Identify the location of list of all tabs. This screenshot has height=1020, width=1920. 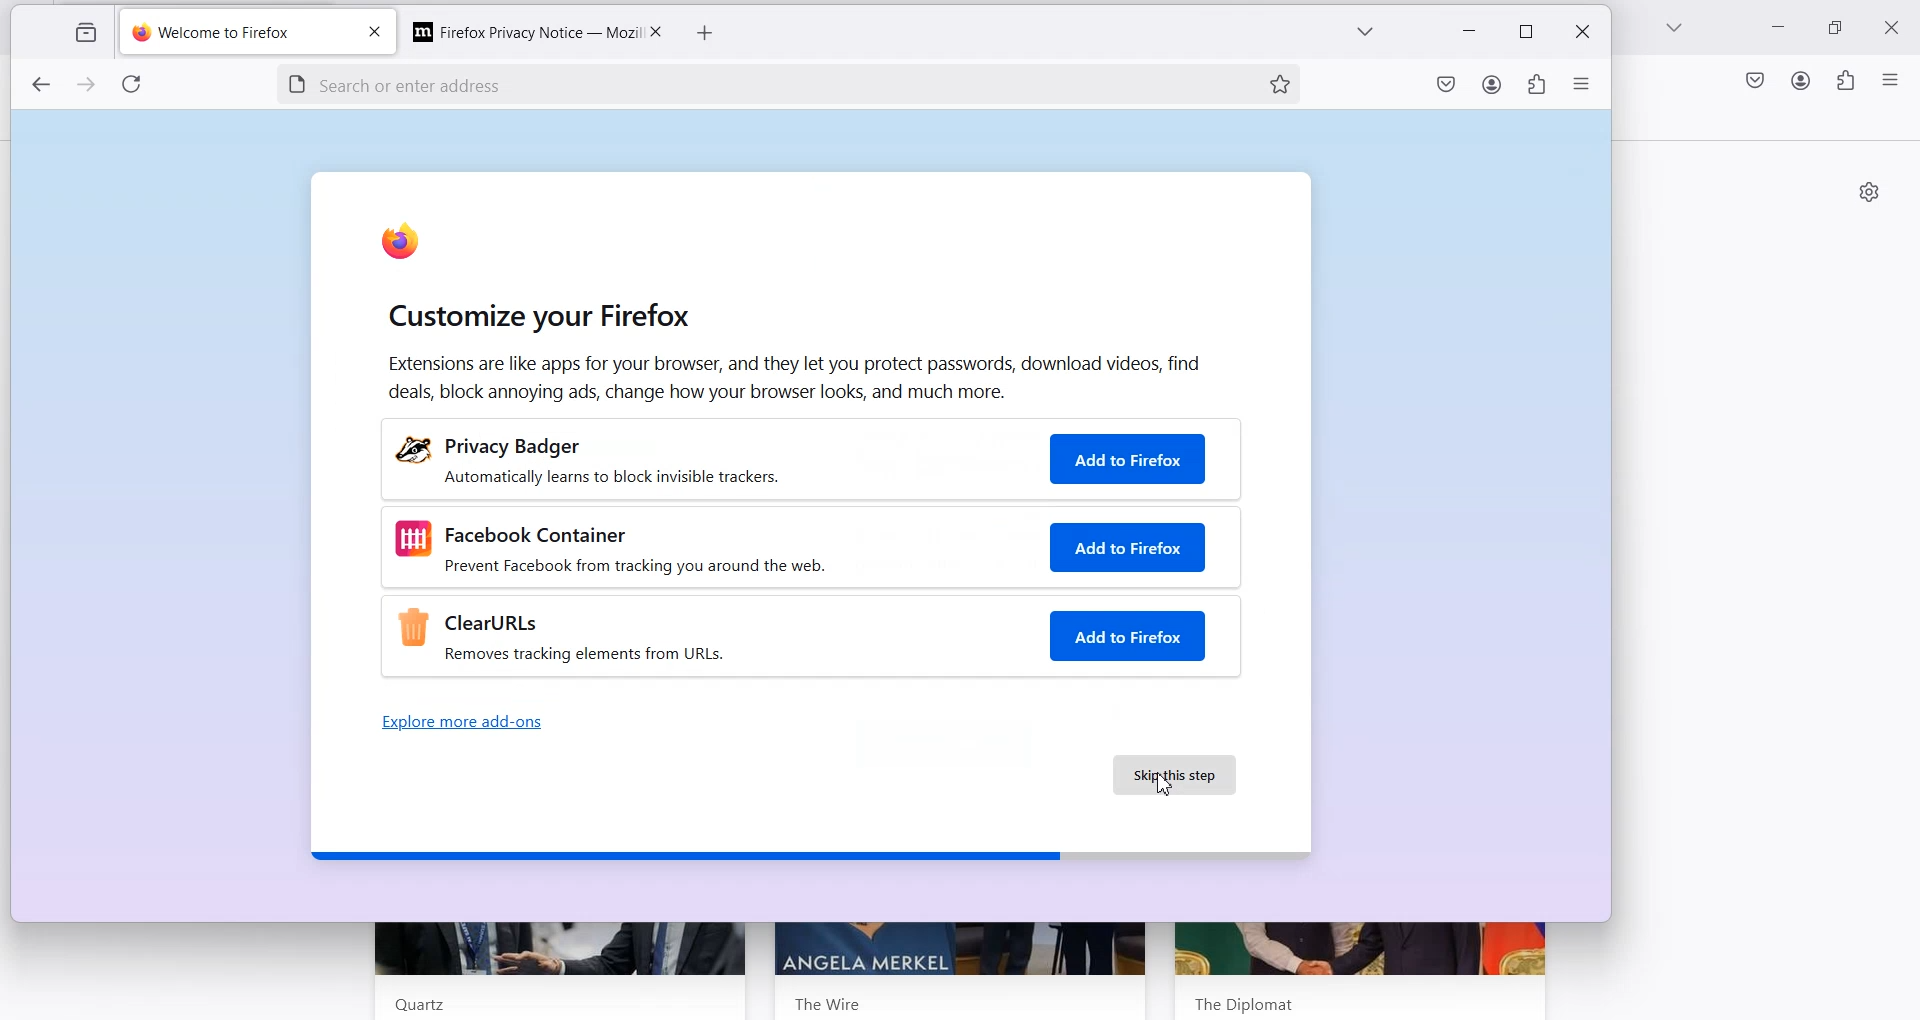
(1363, 35).